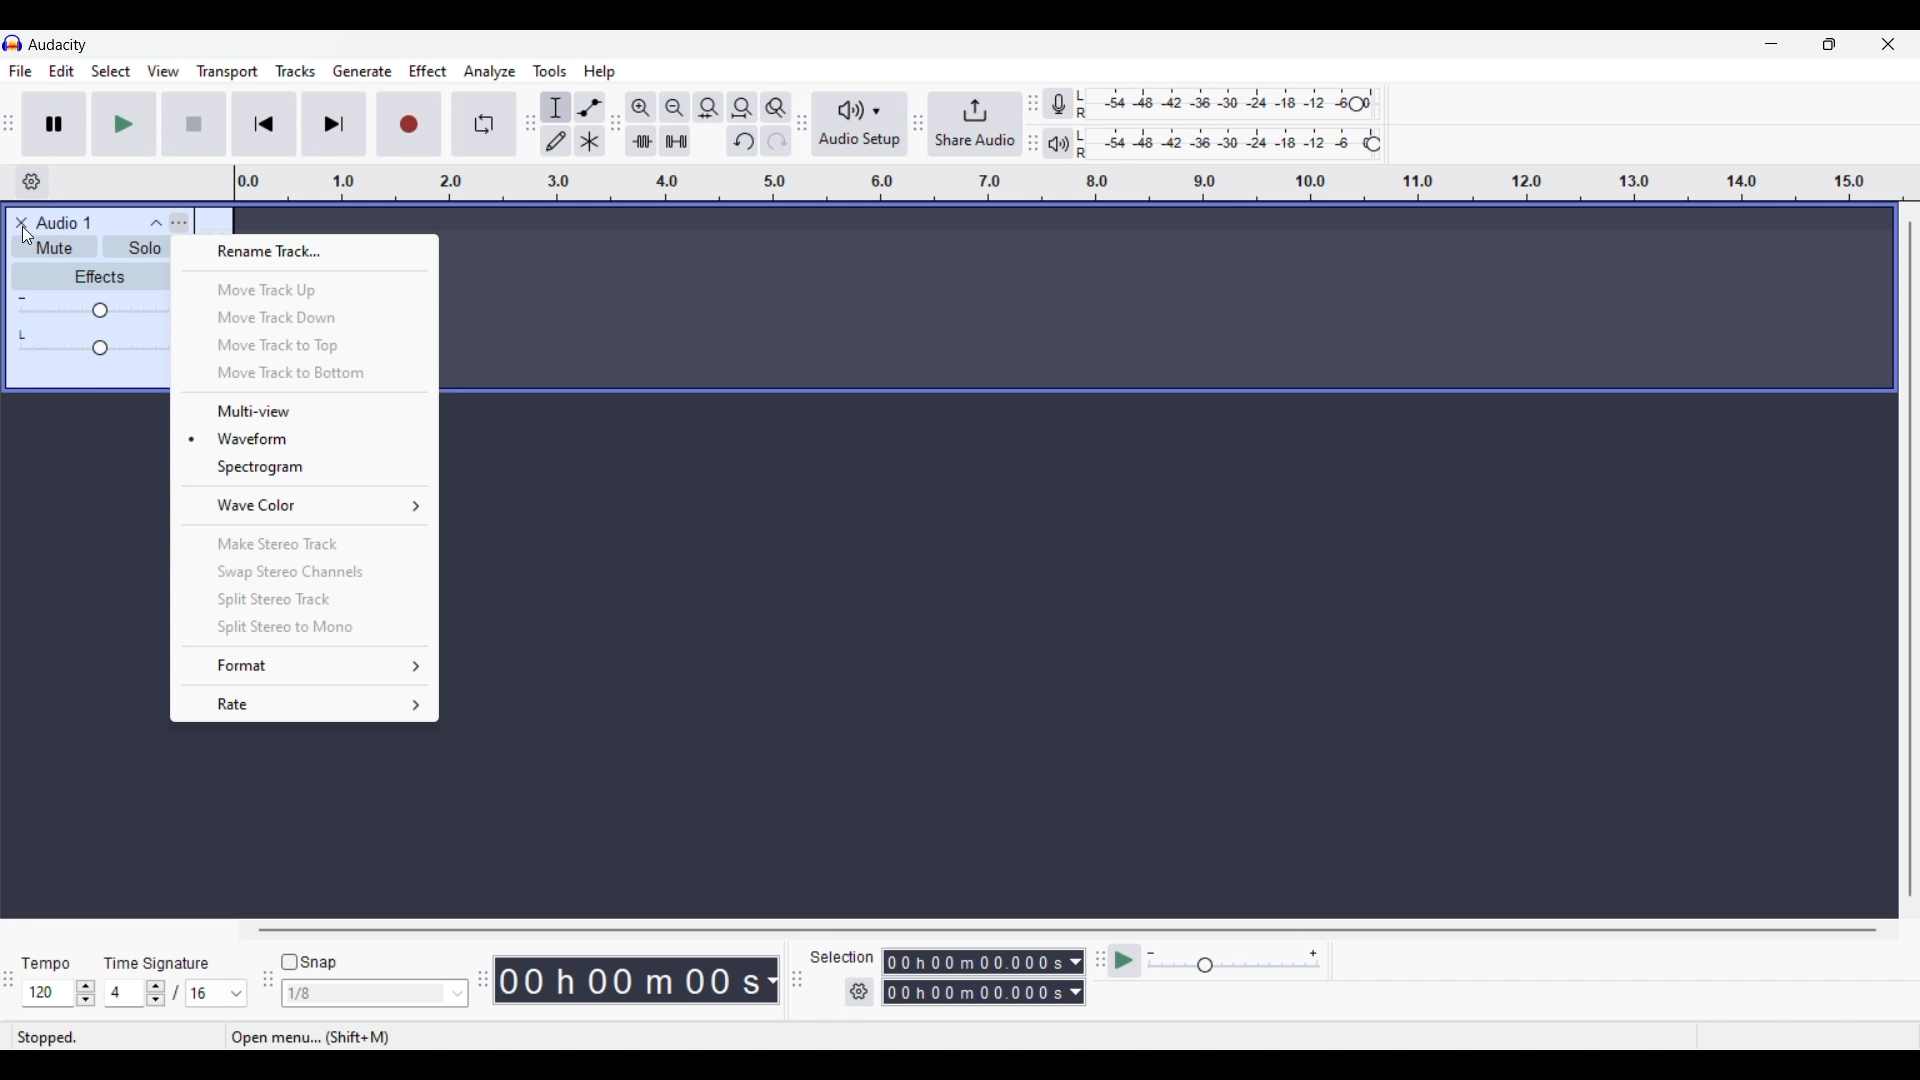 This screenshot has height=1080, width=1920. I want to click on Zoom out, so click(674, 107).